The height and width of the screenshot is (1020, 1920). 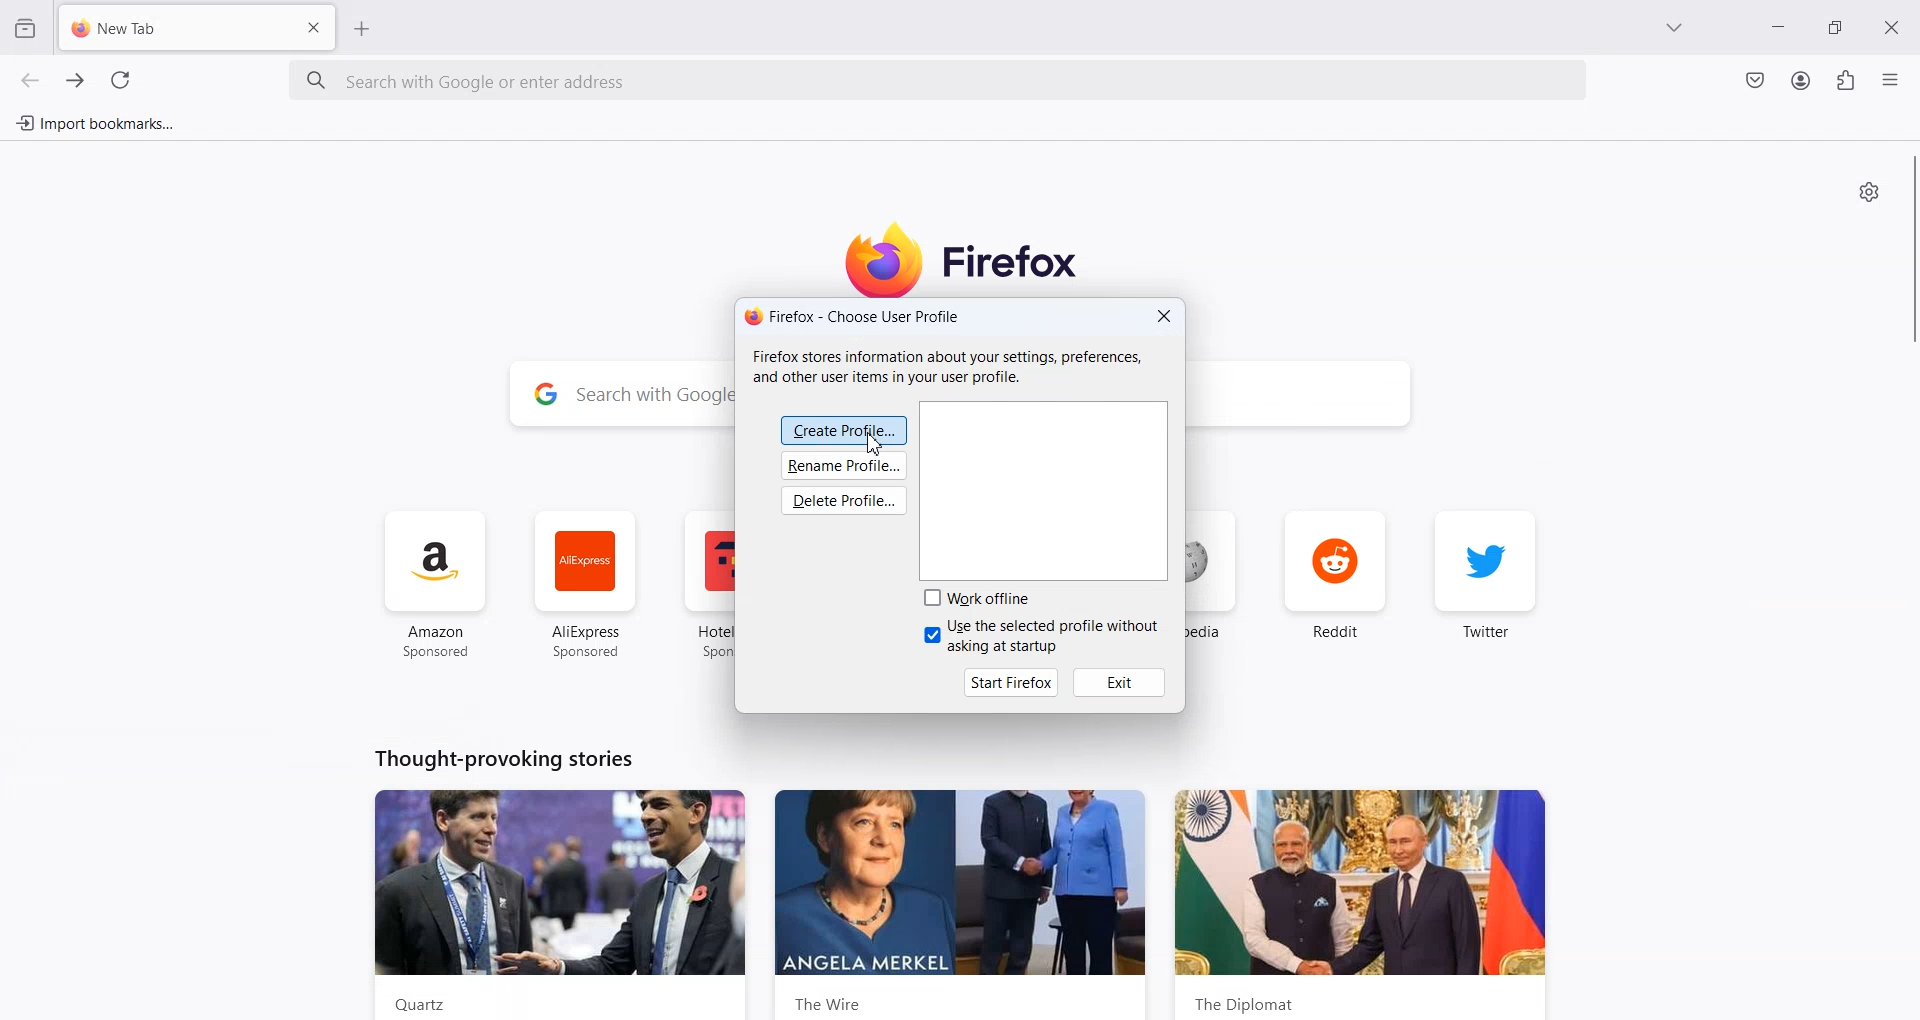 I want to click on Firefox stores information about your settings, preferences,
and other user items in your user profile., so click(x=955, y=367).